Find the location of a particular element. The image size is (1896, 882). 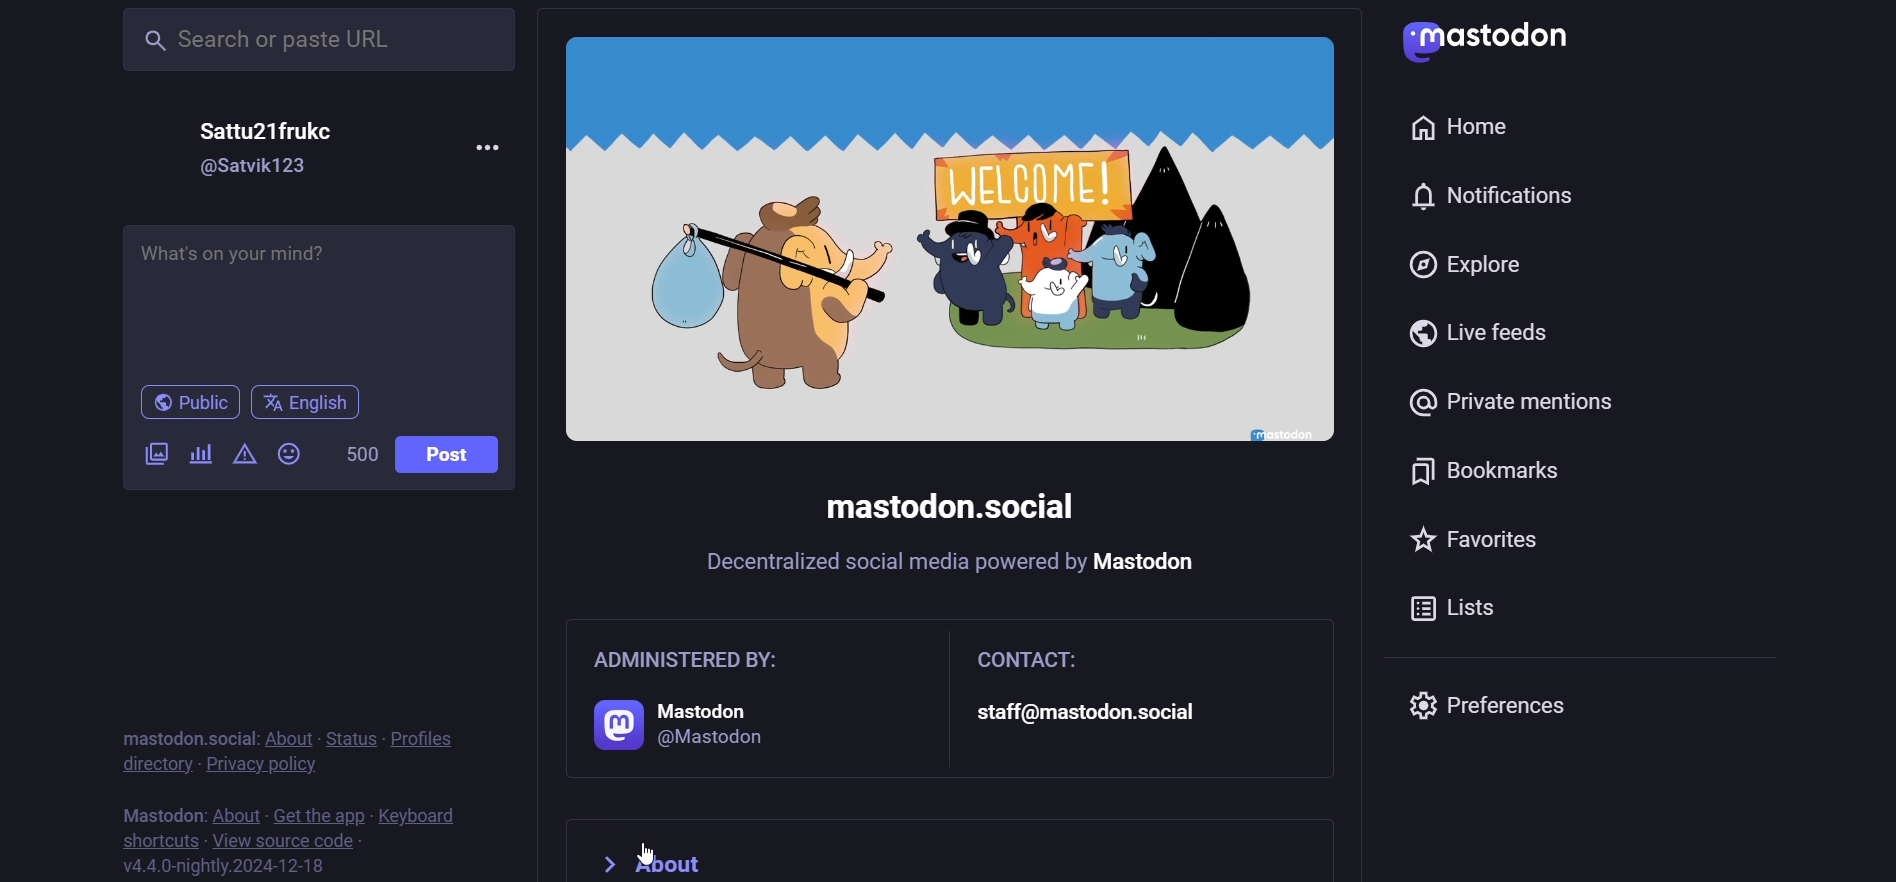

version is located at coordinates (227, 865).